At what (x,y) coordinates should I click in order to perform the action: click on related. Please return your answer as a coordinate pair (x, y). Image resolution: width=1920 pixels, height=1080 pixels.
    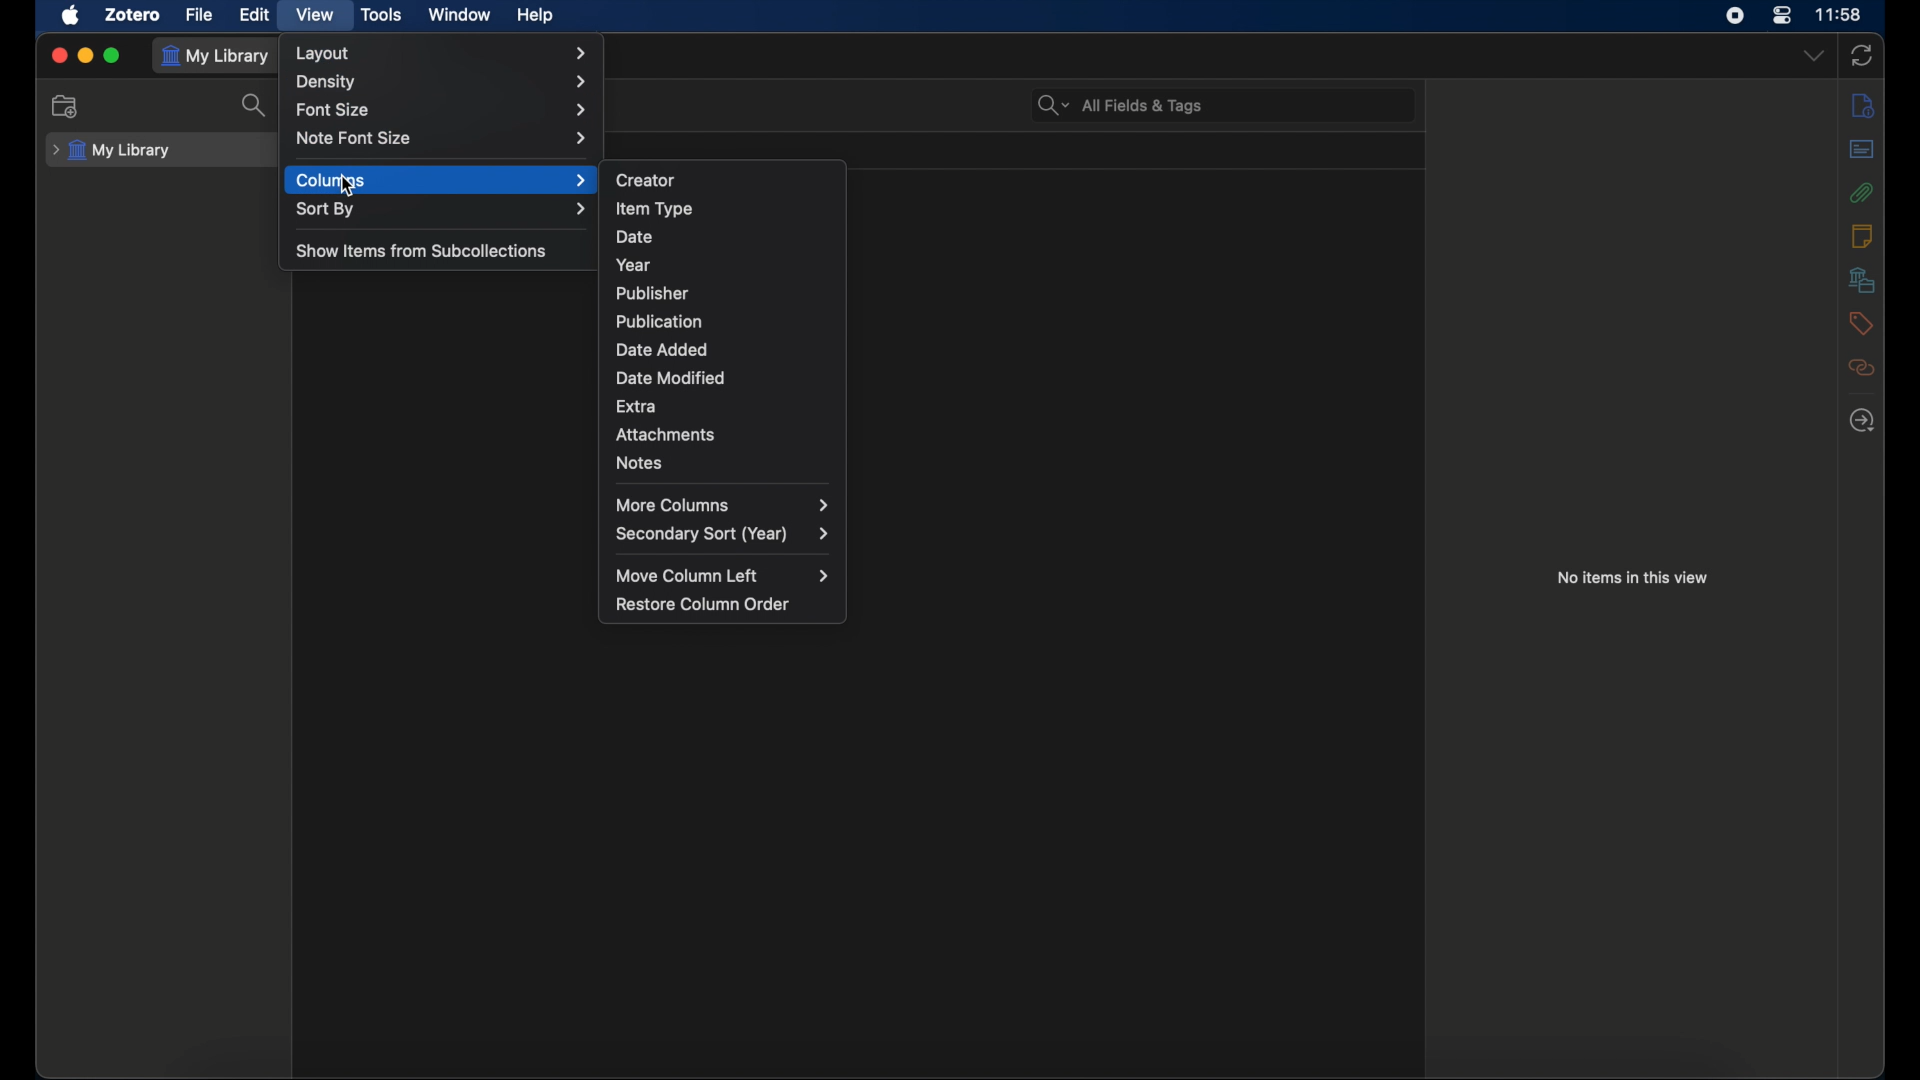
    Looking at the image, I should click on (1862, 368).